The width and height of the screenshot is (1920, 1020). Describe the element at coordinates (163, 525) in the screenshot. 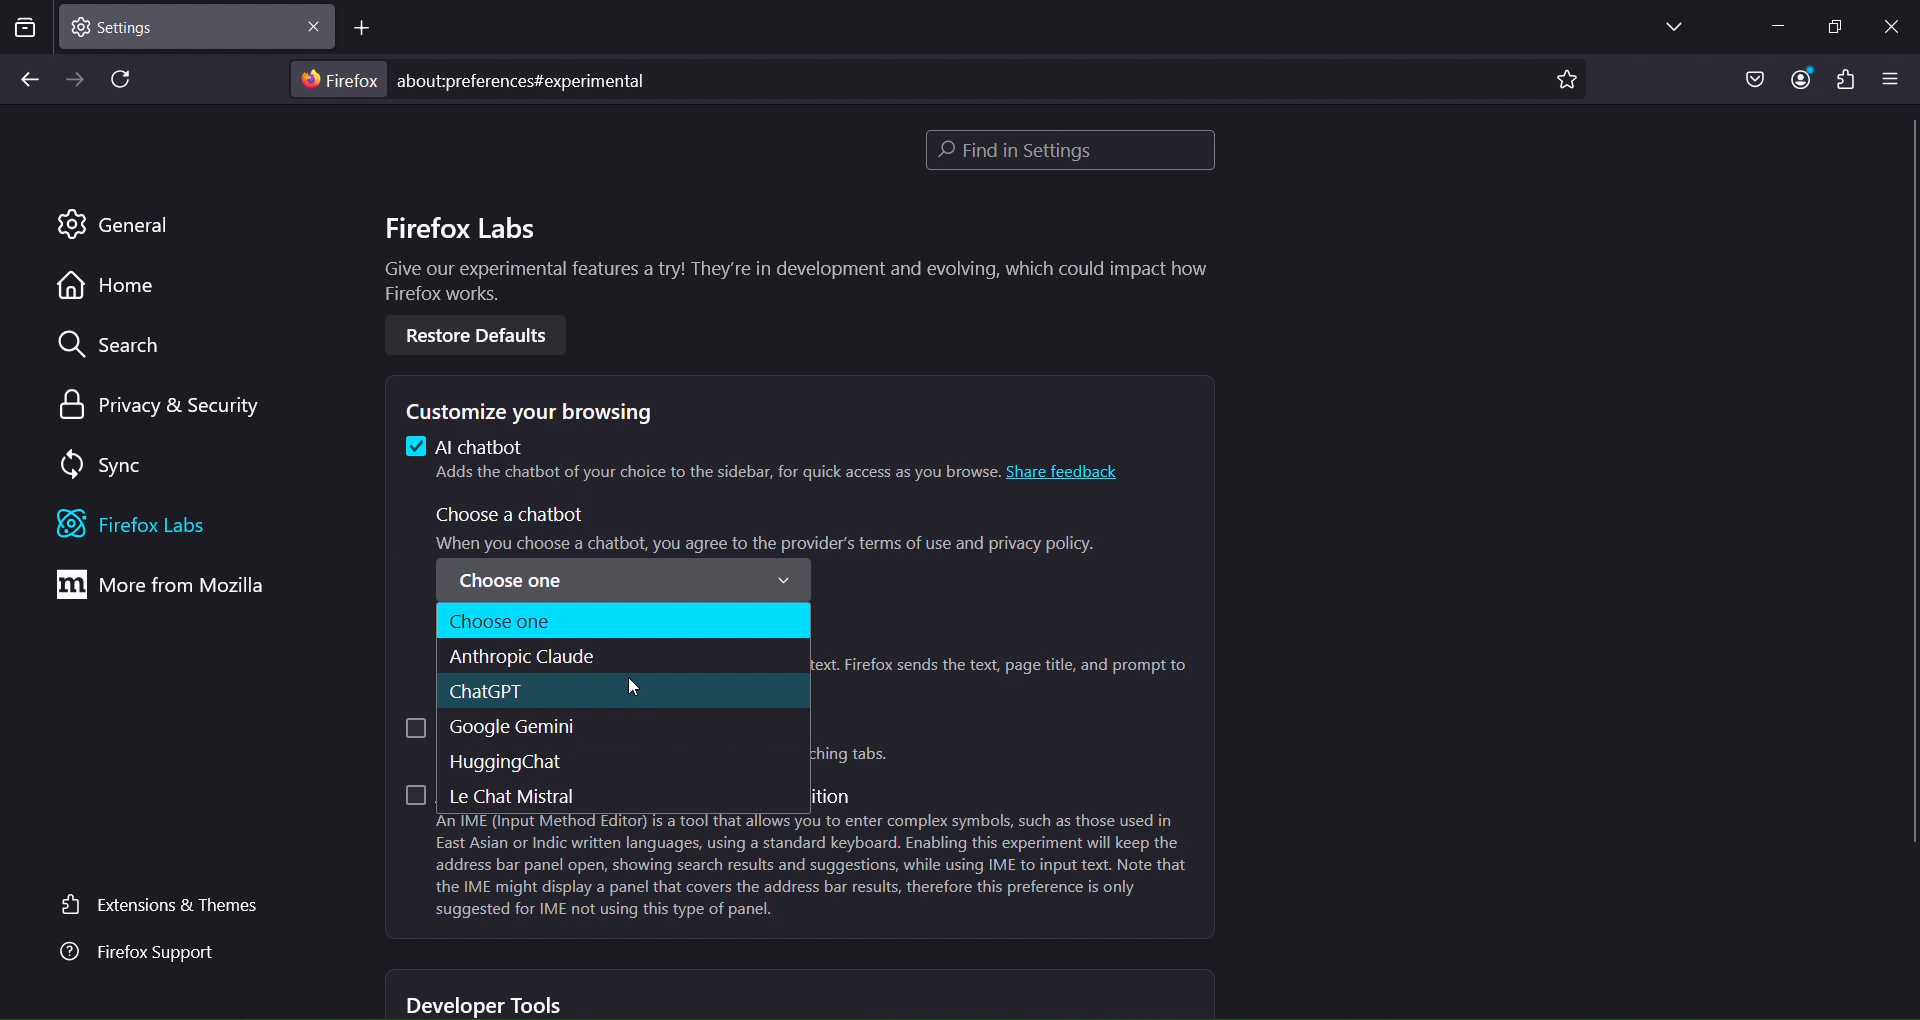

I see `firefox labs` at that location.